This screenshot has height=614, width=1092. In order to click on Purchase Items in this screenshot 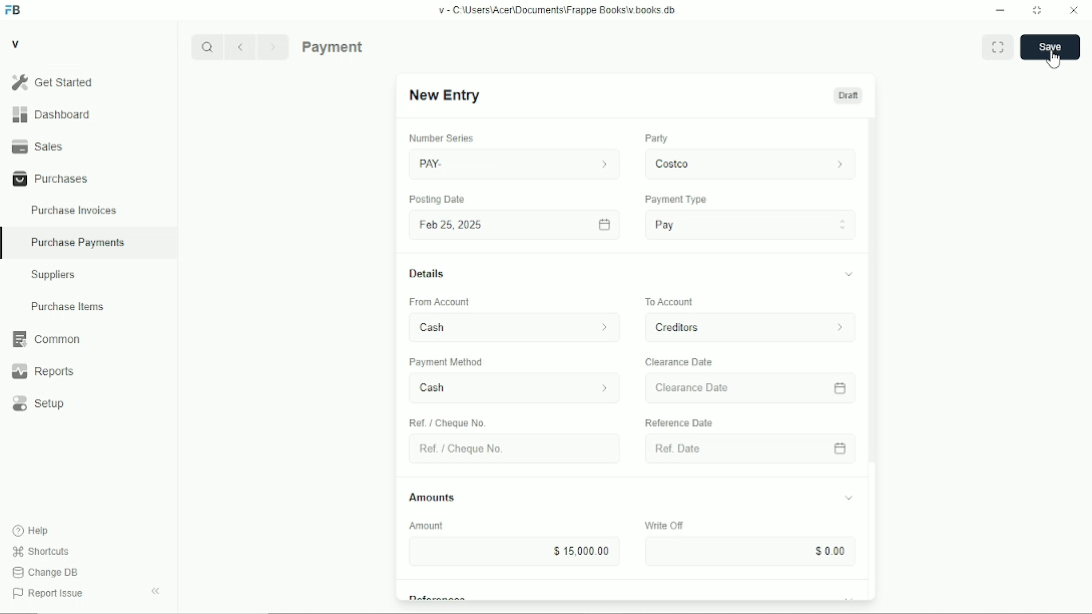, I will do `click(88, 306)`.